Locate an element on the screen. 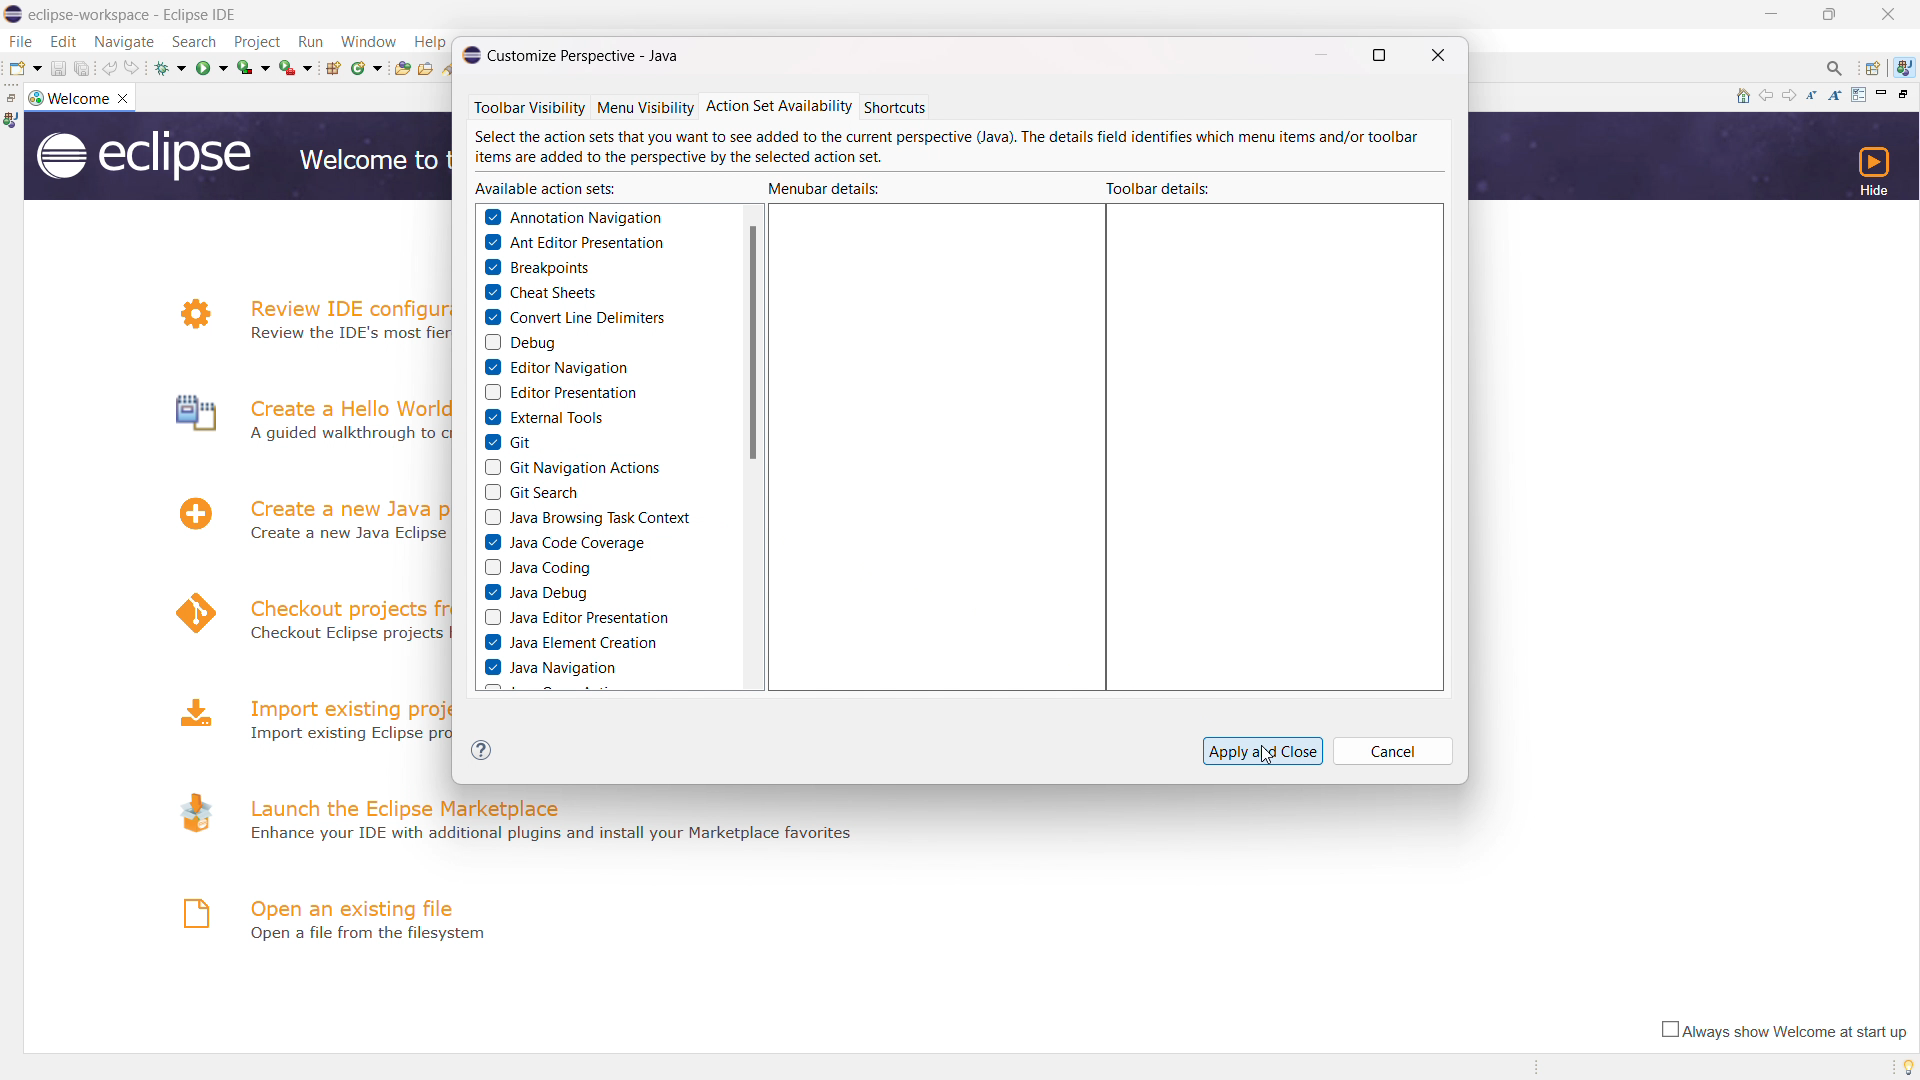 The width and height of the screenshot is (1920, 1080). editor presentation is located at coordinates (557, 392).